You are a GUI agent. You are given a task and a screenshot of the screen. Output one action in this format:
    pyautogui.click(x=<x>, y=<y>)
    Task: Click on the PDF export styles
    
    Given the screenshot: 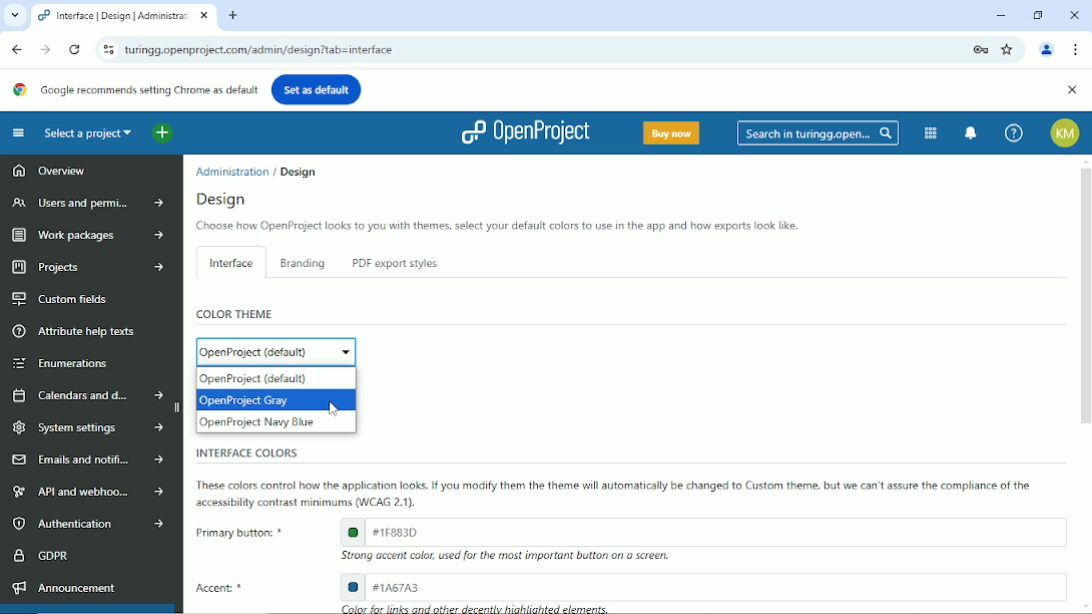 What is the action you would take?
    pyautogui.click(x=392, y=264)
    